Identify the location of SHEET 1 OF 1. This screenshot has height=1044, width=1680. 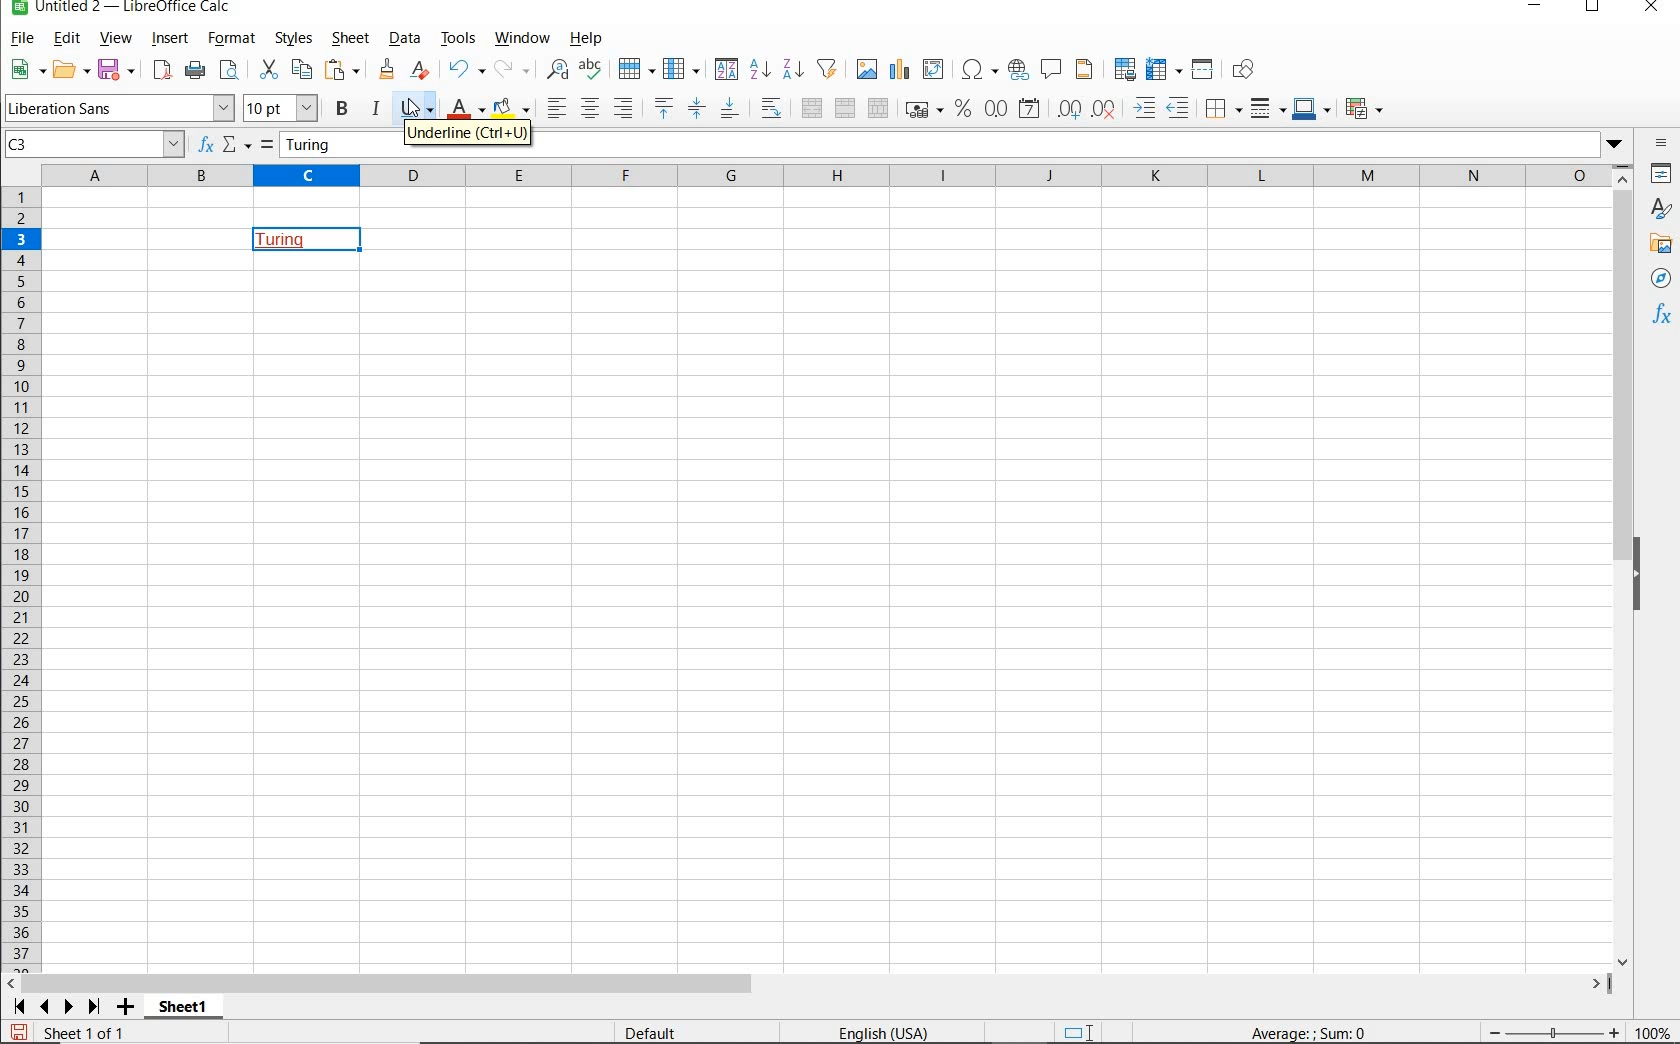
(85, 1034).